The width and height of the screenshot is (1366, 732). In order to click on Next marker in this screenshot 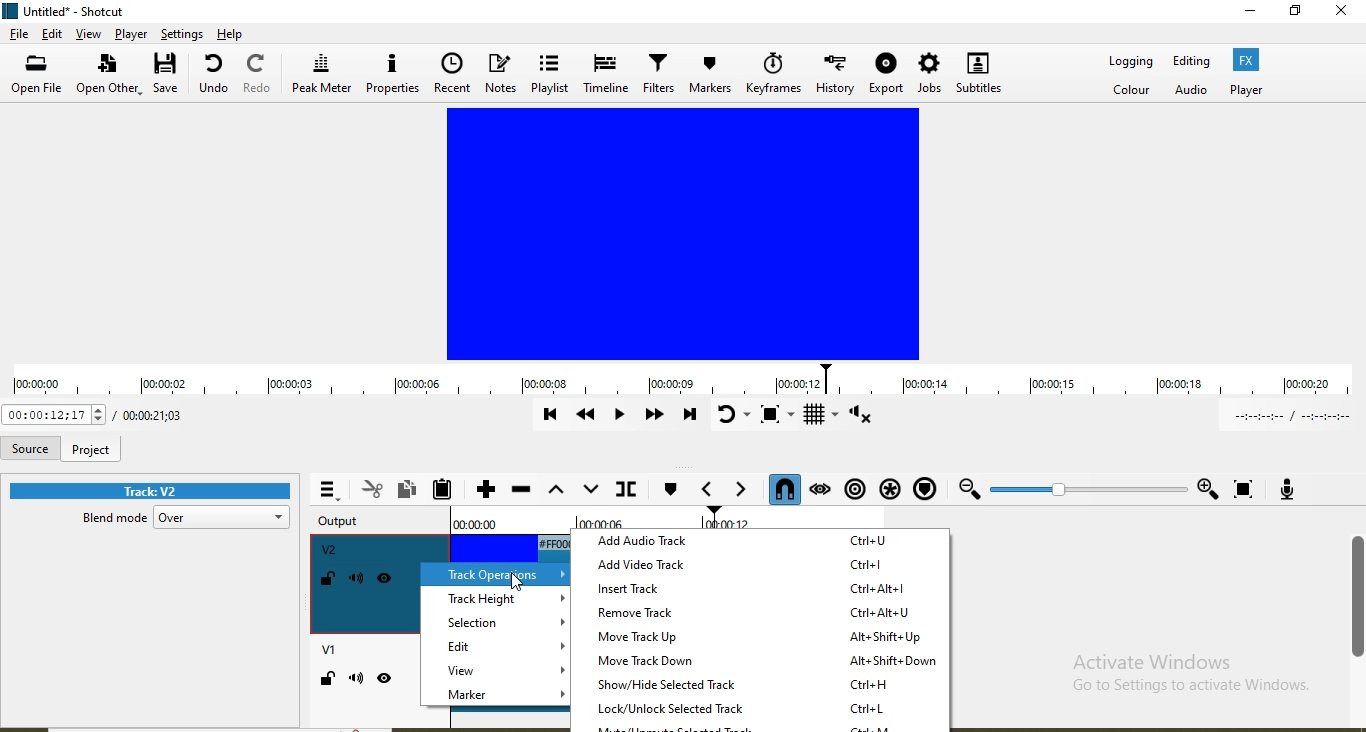, I will do `click(744, 491)`.